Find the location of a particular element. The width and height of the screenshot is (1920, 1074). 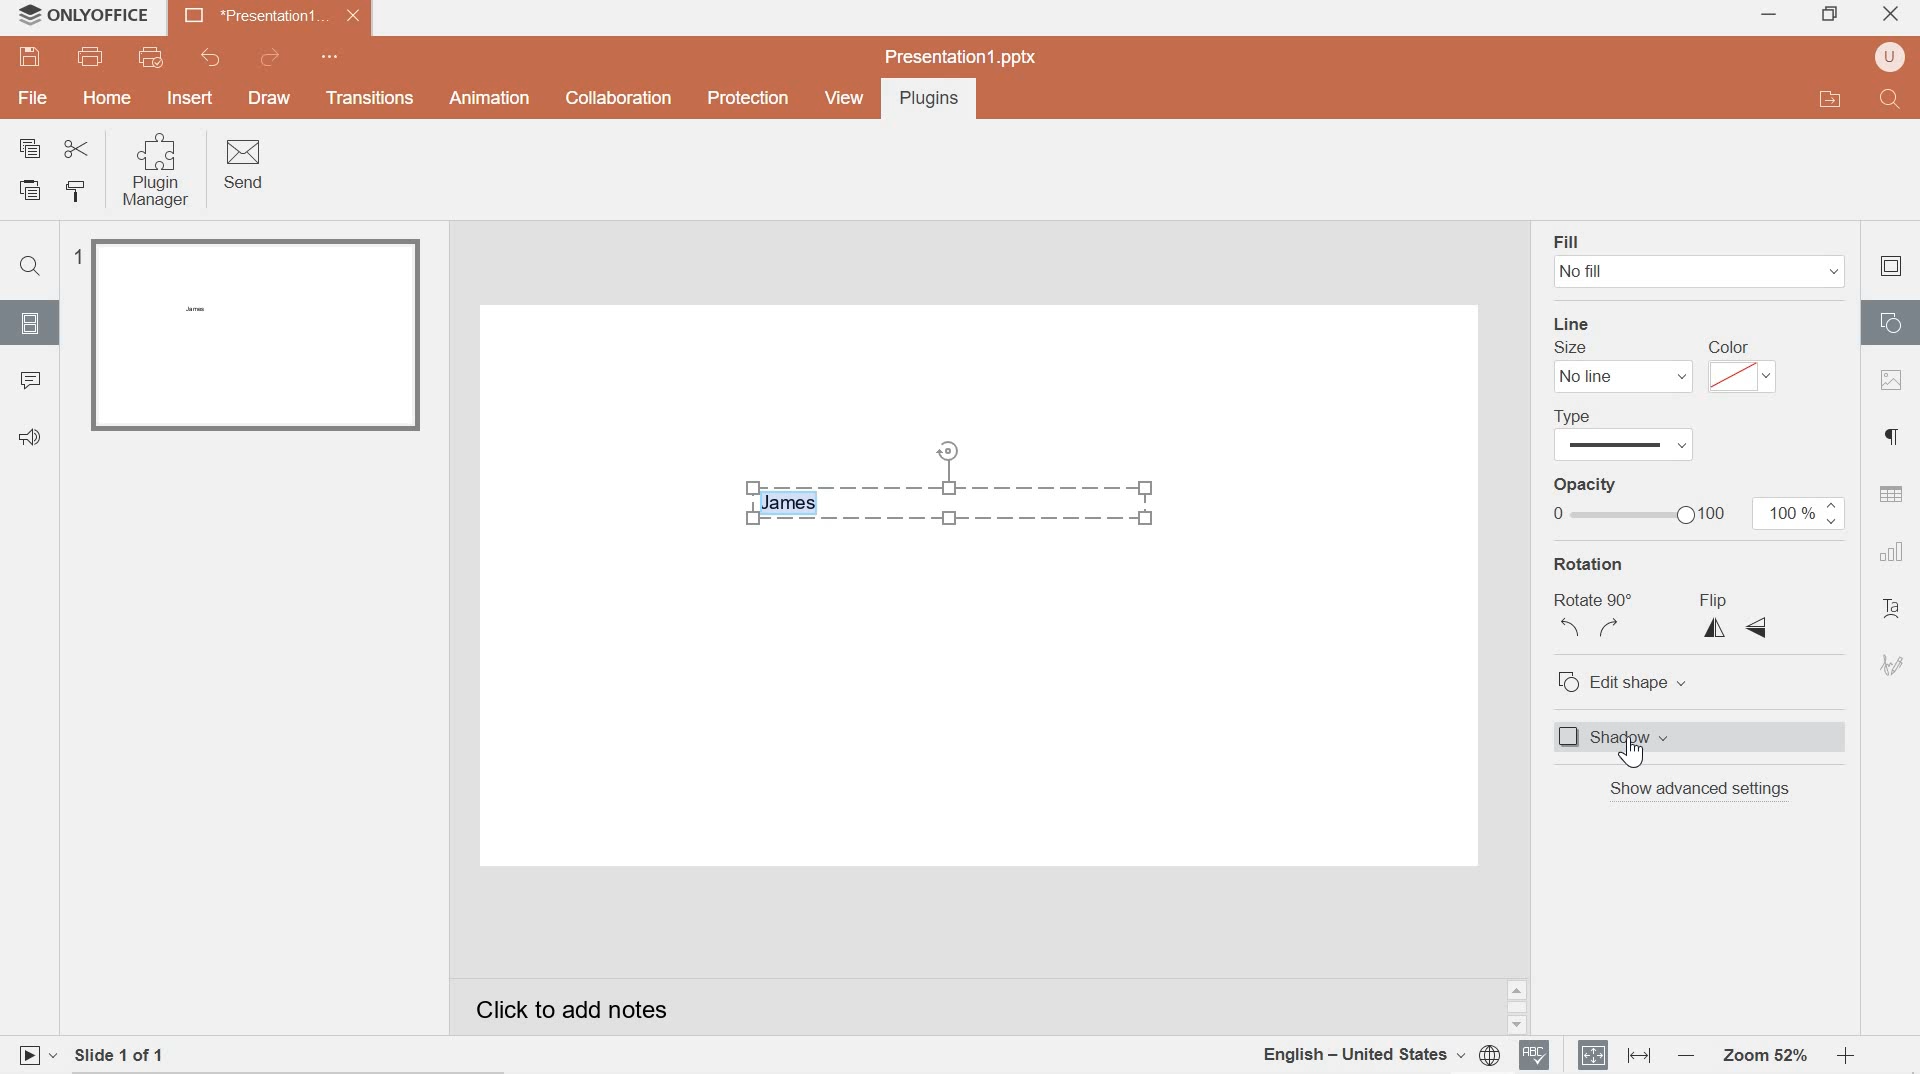

INSERT is located at coordinates (192, 97).